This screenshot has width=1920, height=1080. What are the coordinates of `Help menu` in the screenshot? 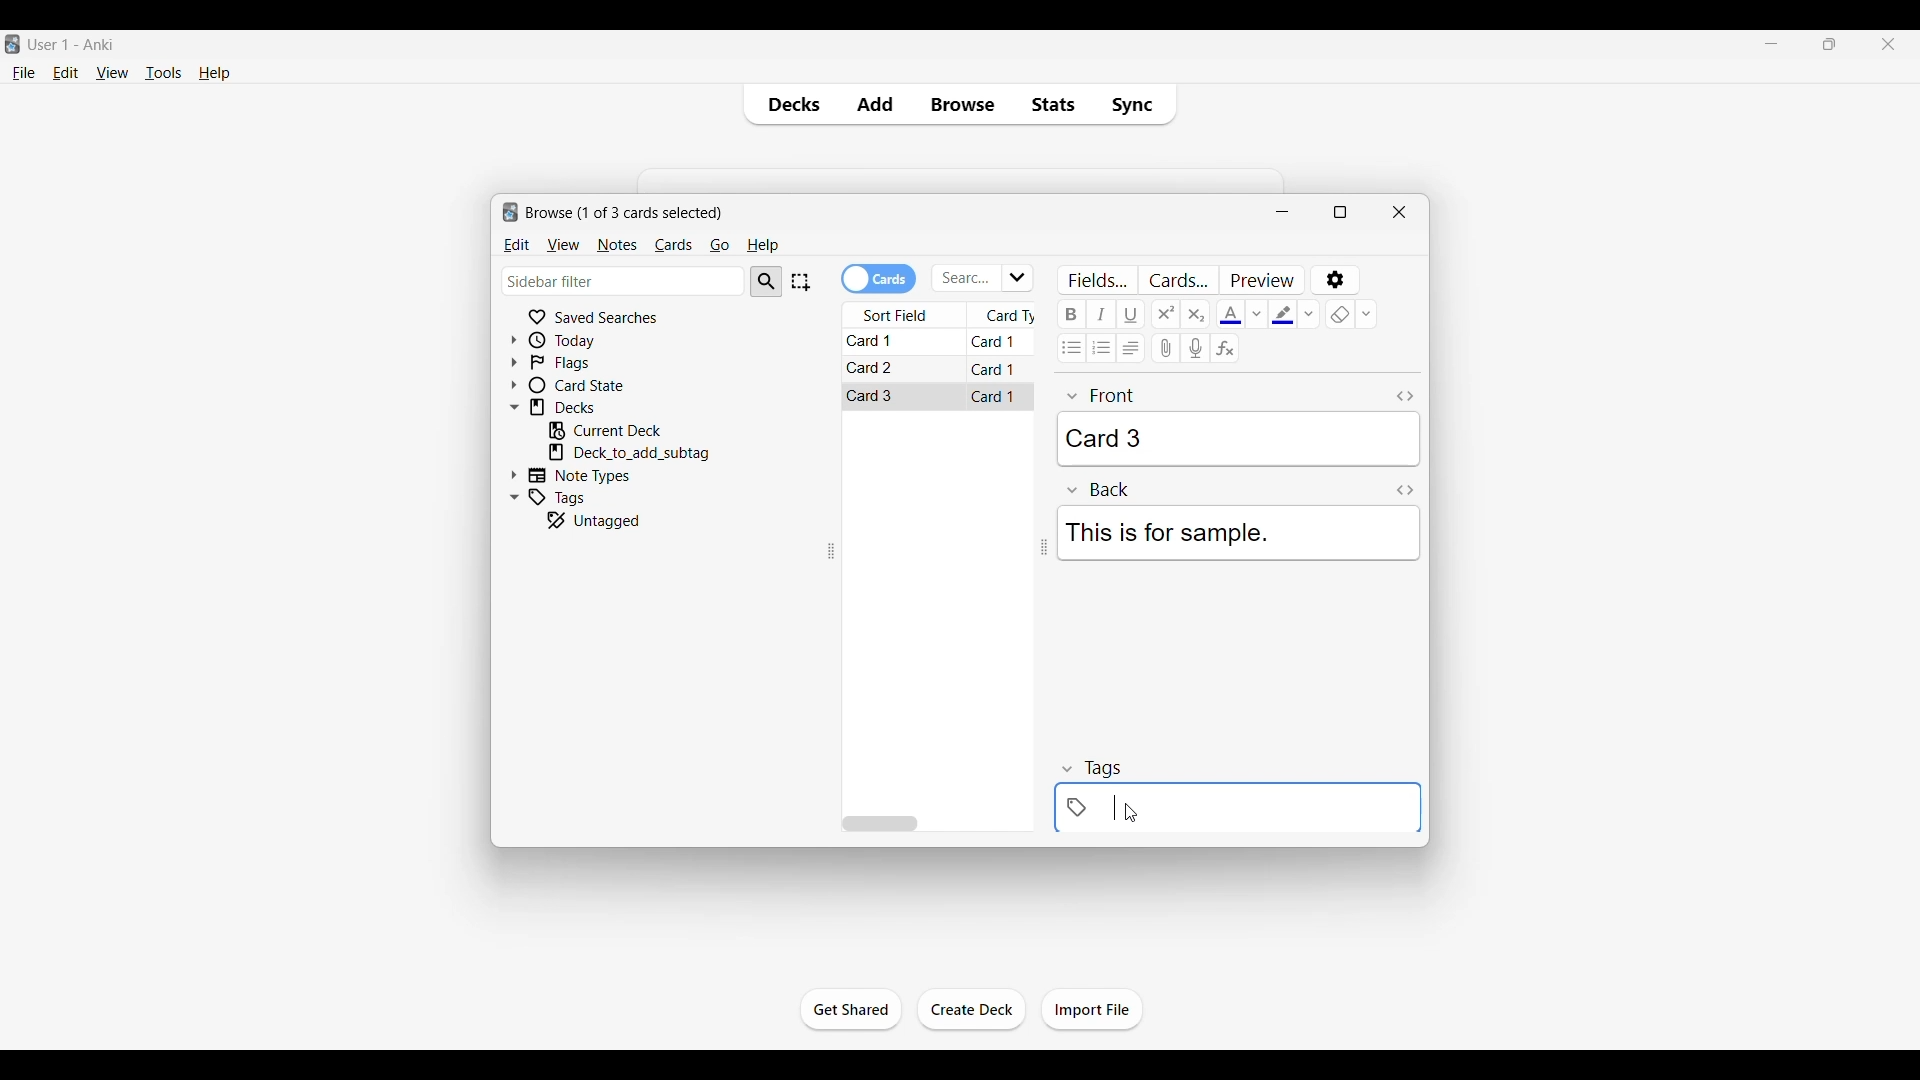 It's located at (214, 73).